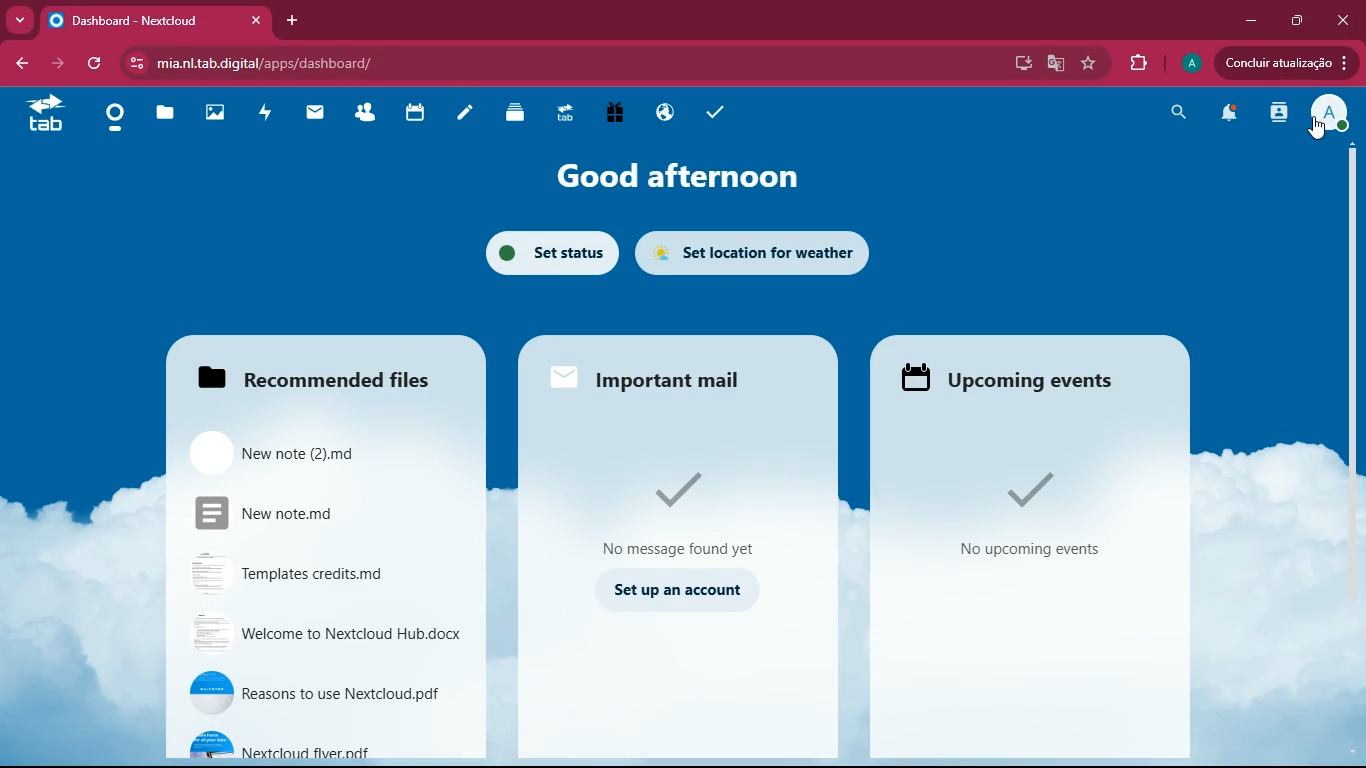 The image size is (1366, 768). What do you see at coordinates (1286, 62) in the screenshot?
I see `Concluir atualizacao` at bounding box center [1286, 62].